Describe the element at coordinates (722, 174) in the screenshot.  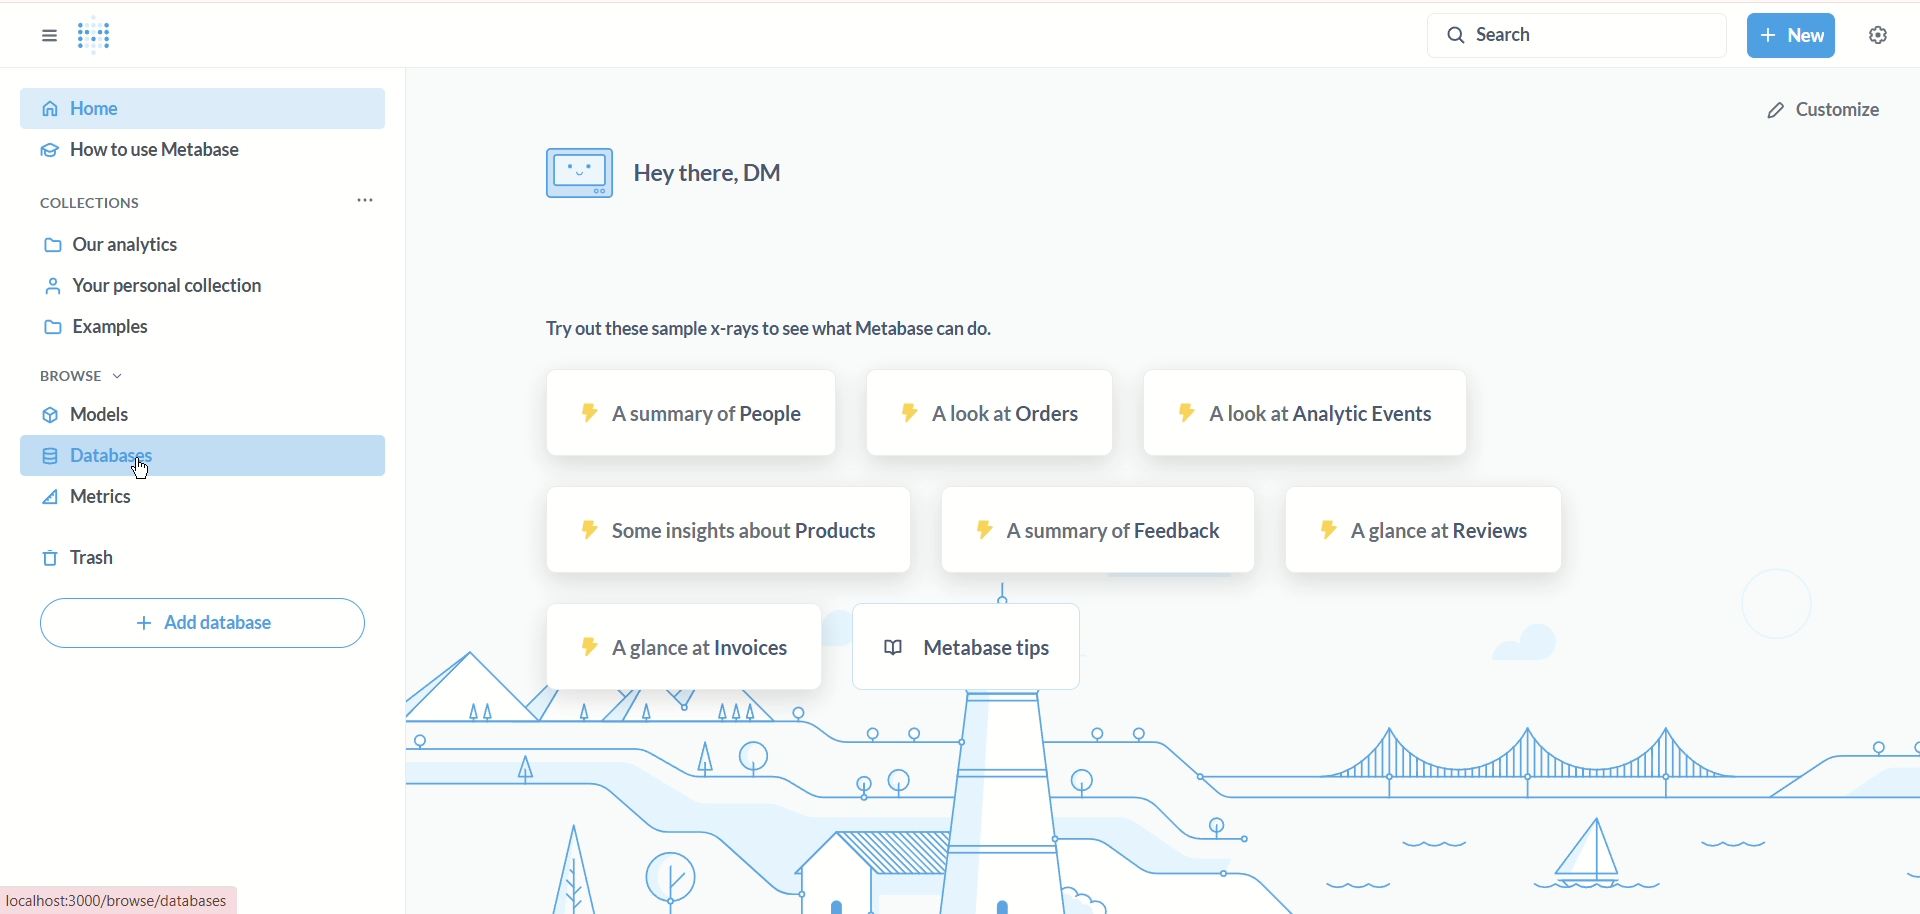
I see `hey there, DM` at that location.